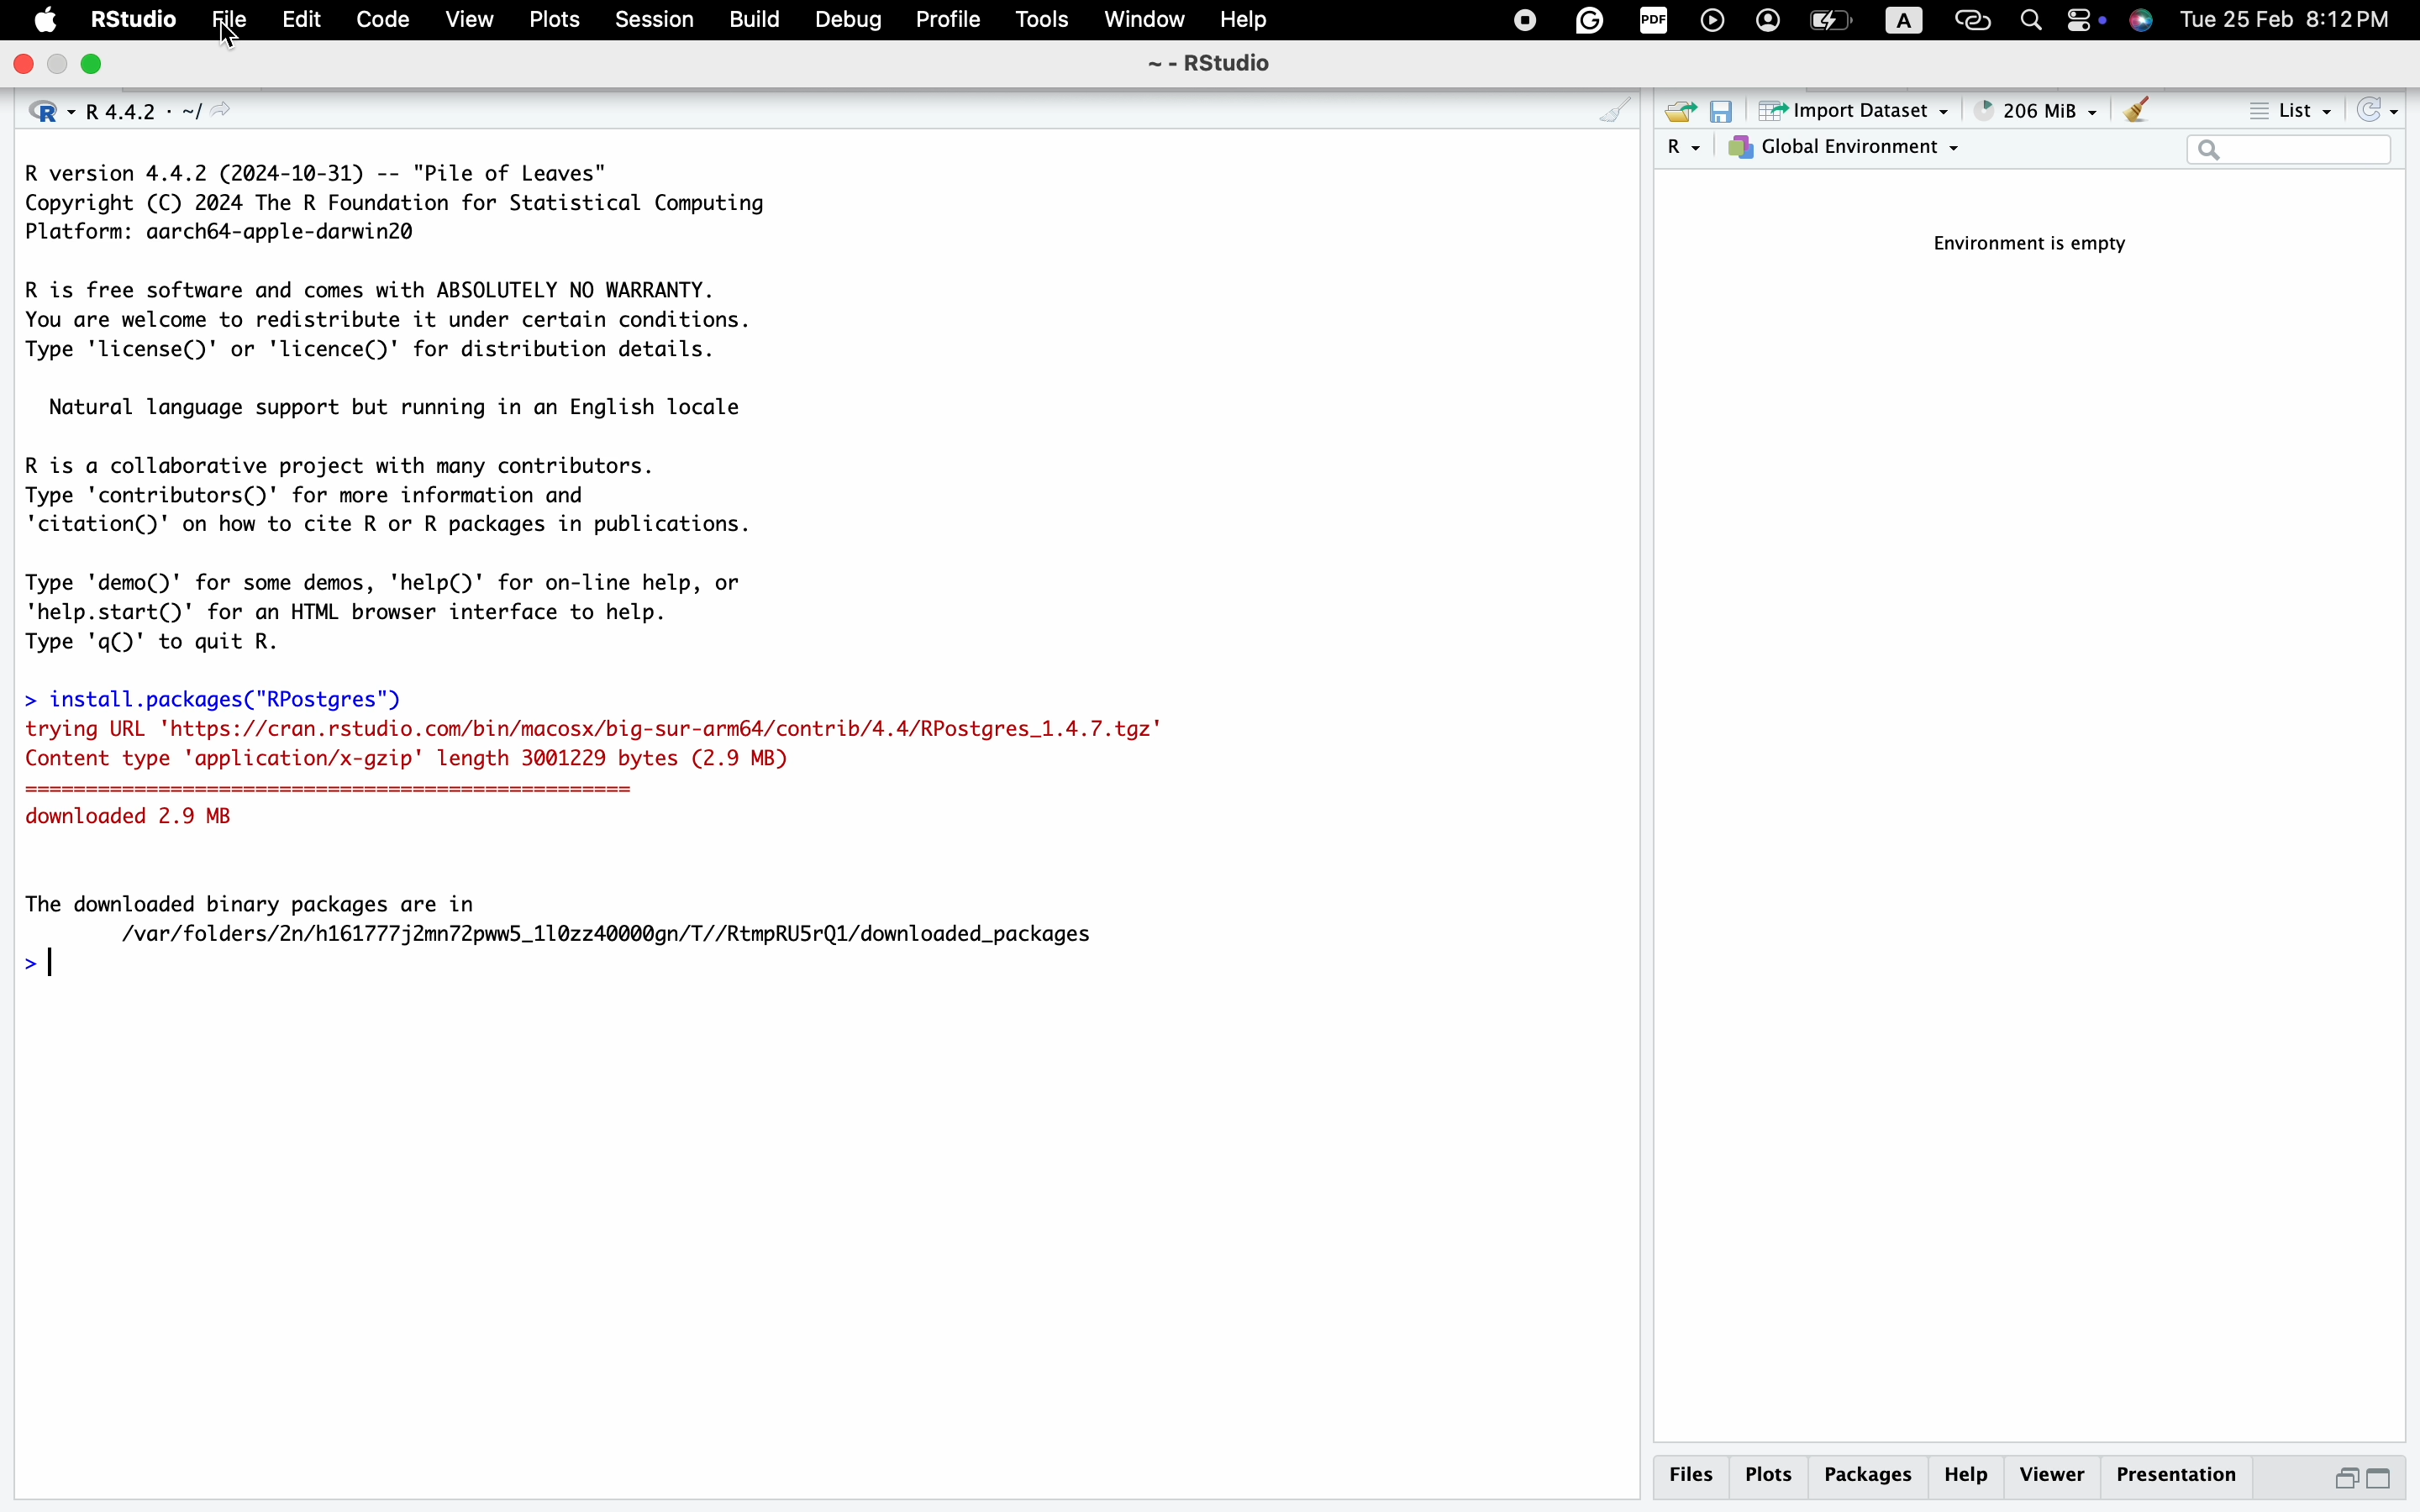  Describe the element at coordinates (232, 35) in the screenshot. I see `cursor` at that location.